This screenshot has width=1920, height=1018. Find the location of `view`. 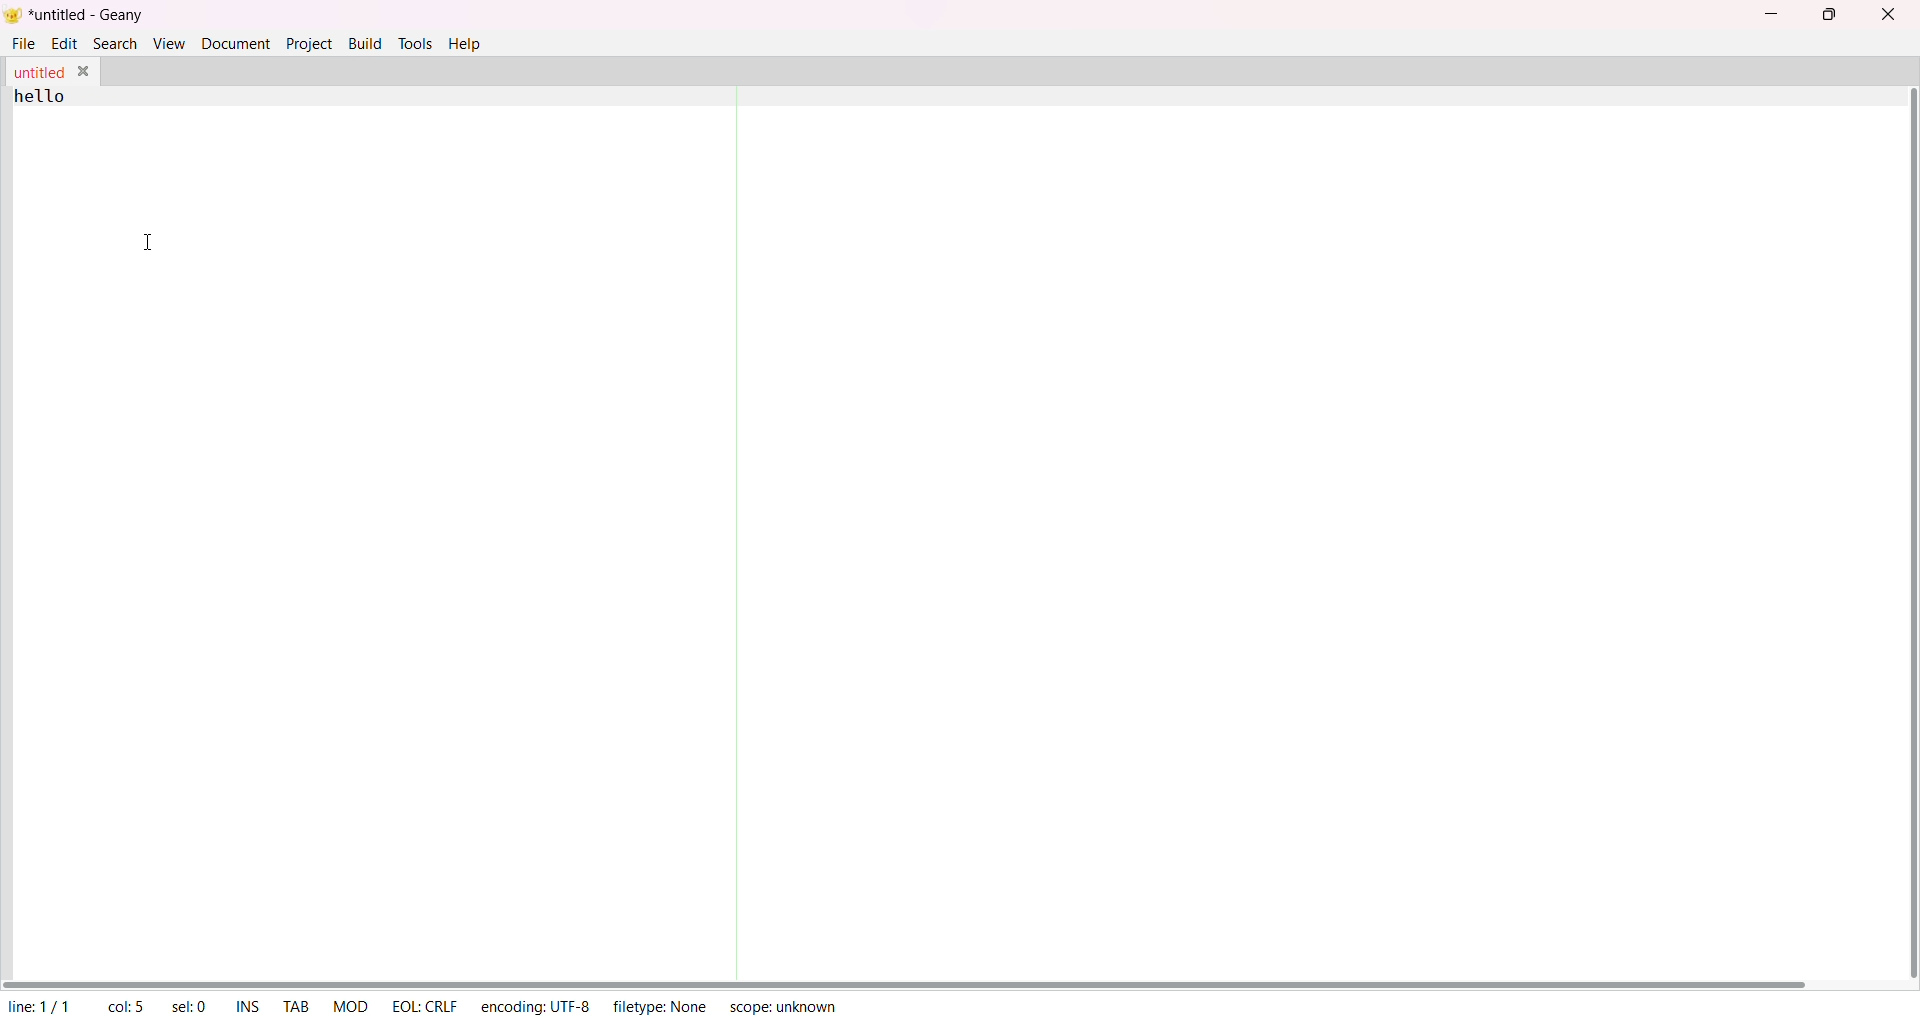

view is located at coordinates (169, 44).